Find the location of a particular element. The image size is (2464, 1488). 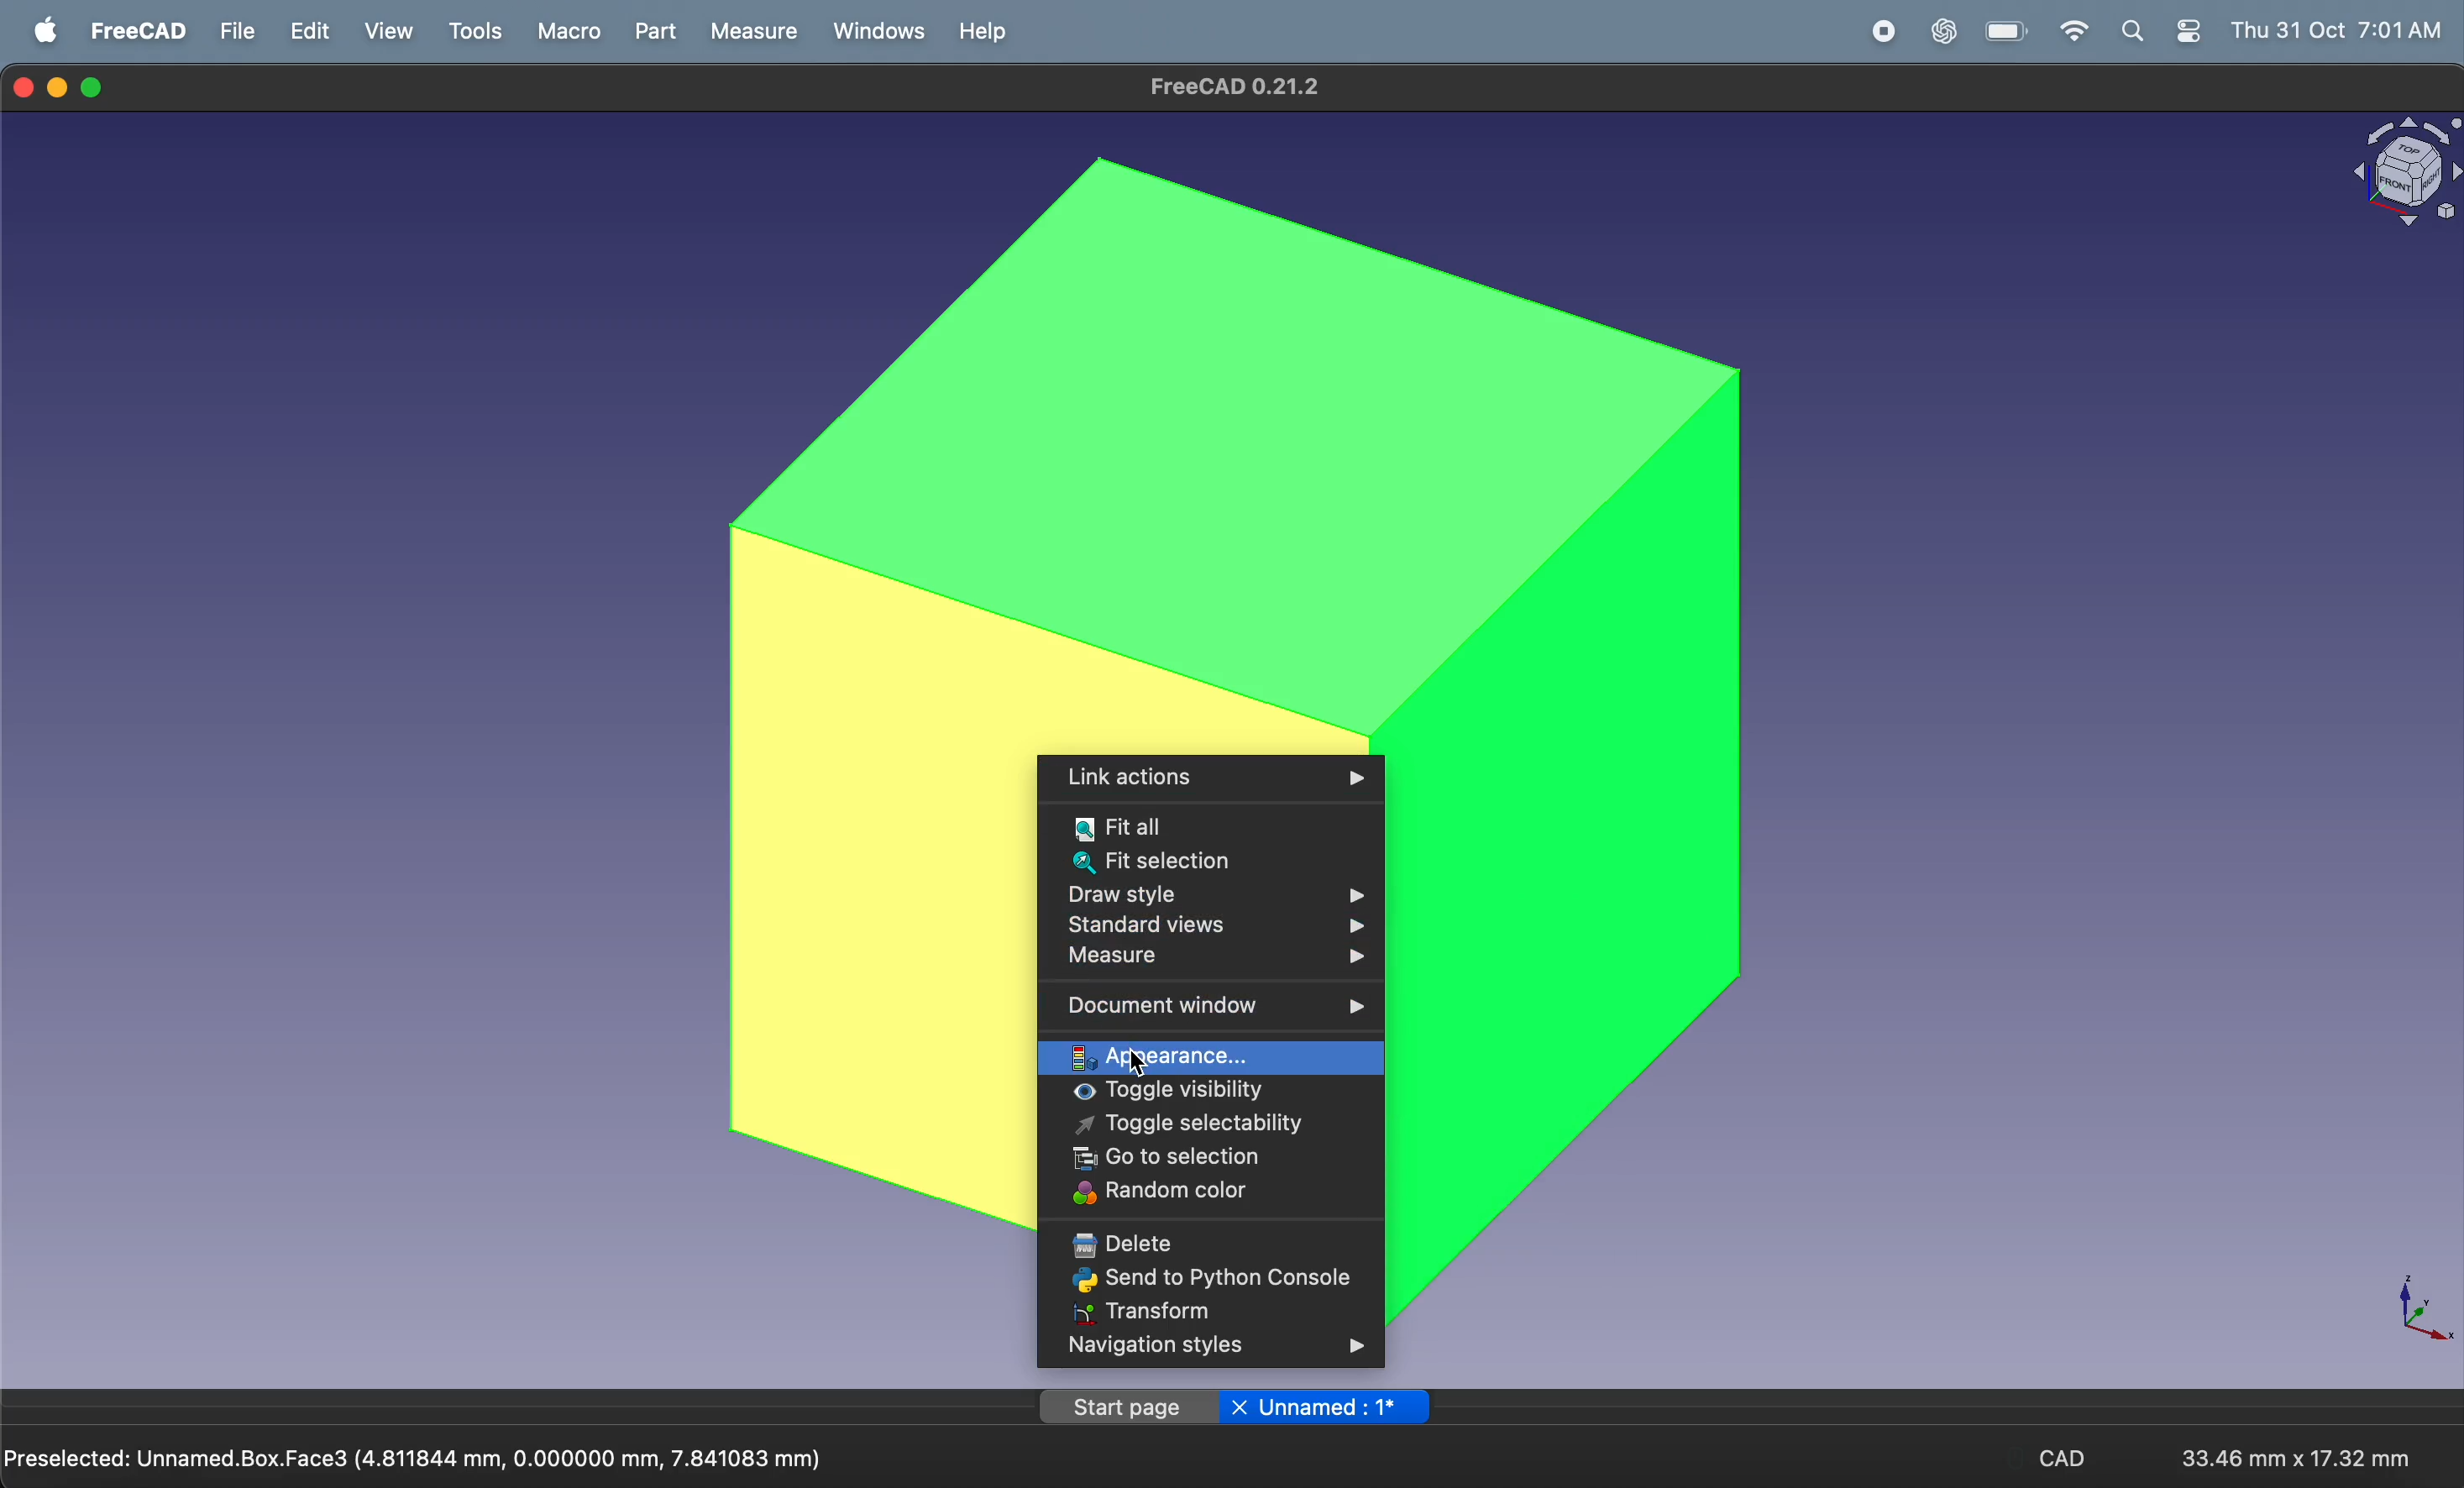

apperance is located at coordinates (1209, 1051).